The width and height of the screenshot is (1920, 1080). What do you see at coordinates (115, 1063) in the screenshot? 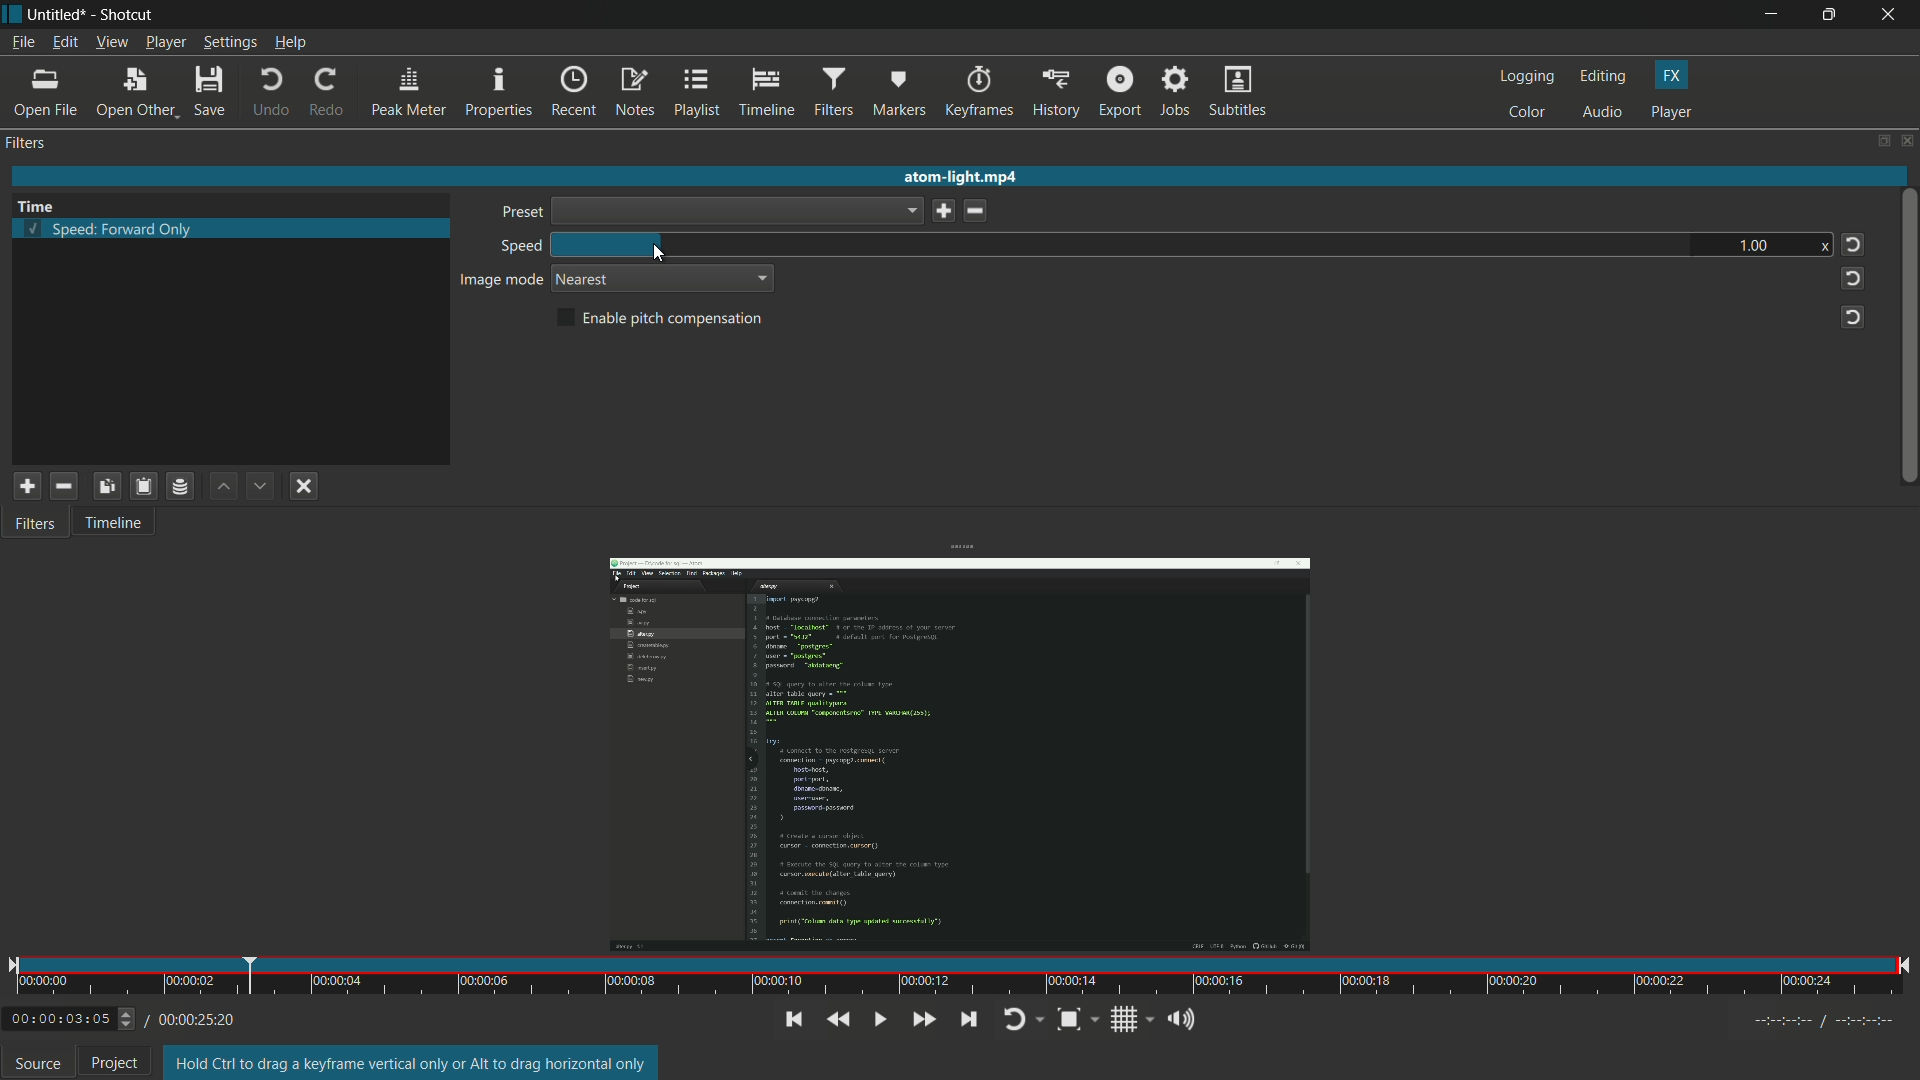
I see `project` at bounding box center [115, 1063].